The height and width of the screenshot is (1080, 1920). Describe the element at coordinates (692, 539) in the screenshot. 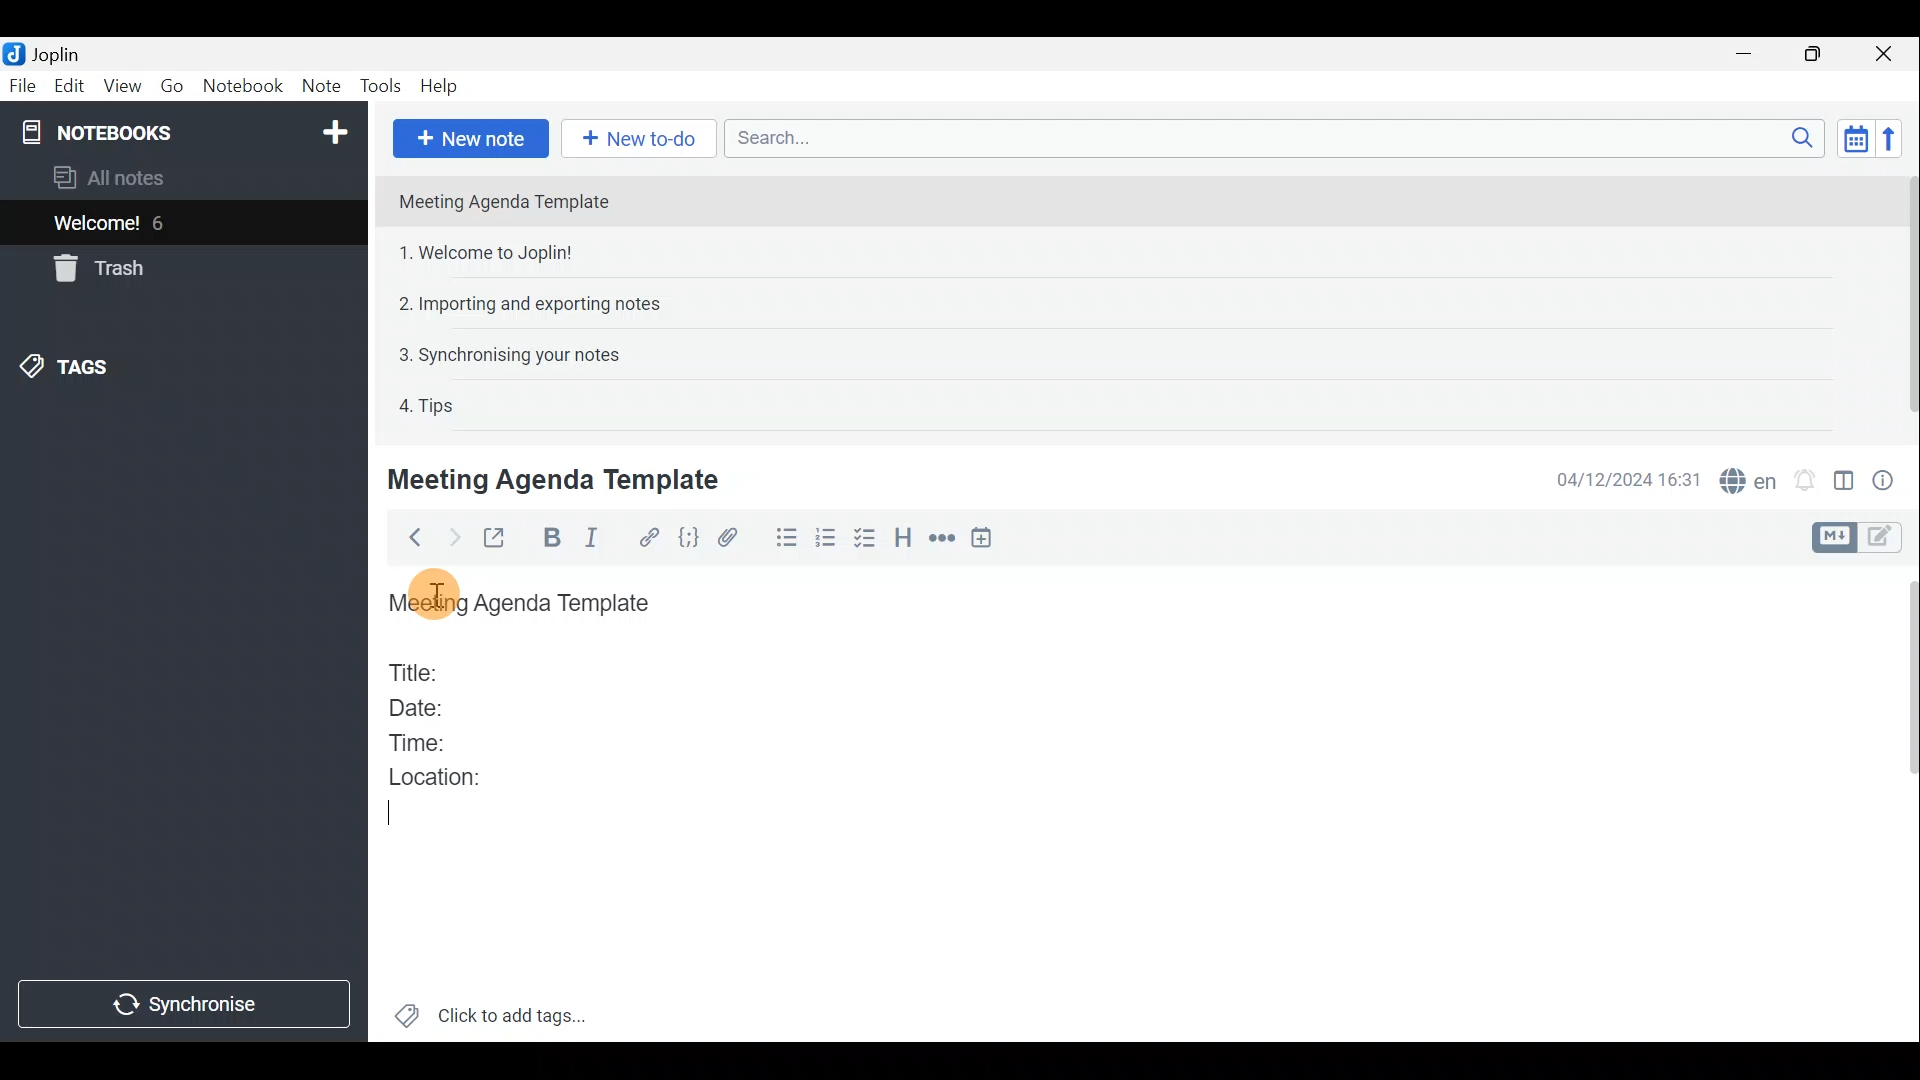

I see `Code` at that location.